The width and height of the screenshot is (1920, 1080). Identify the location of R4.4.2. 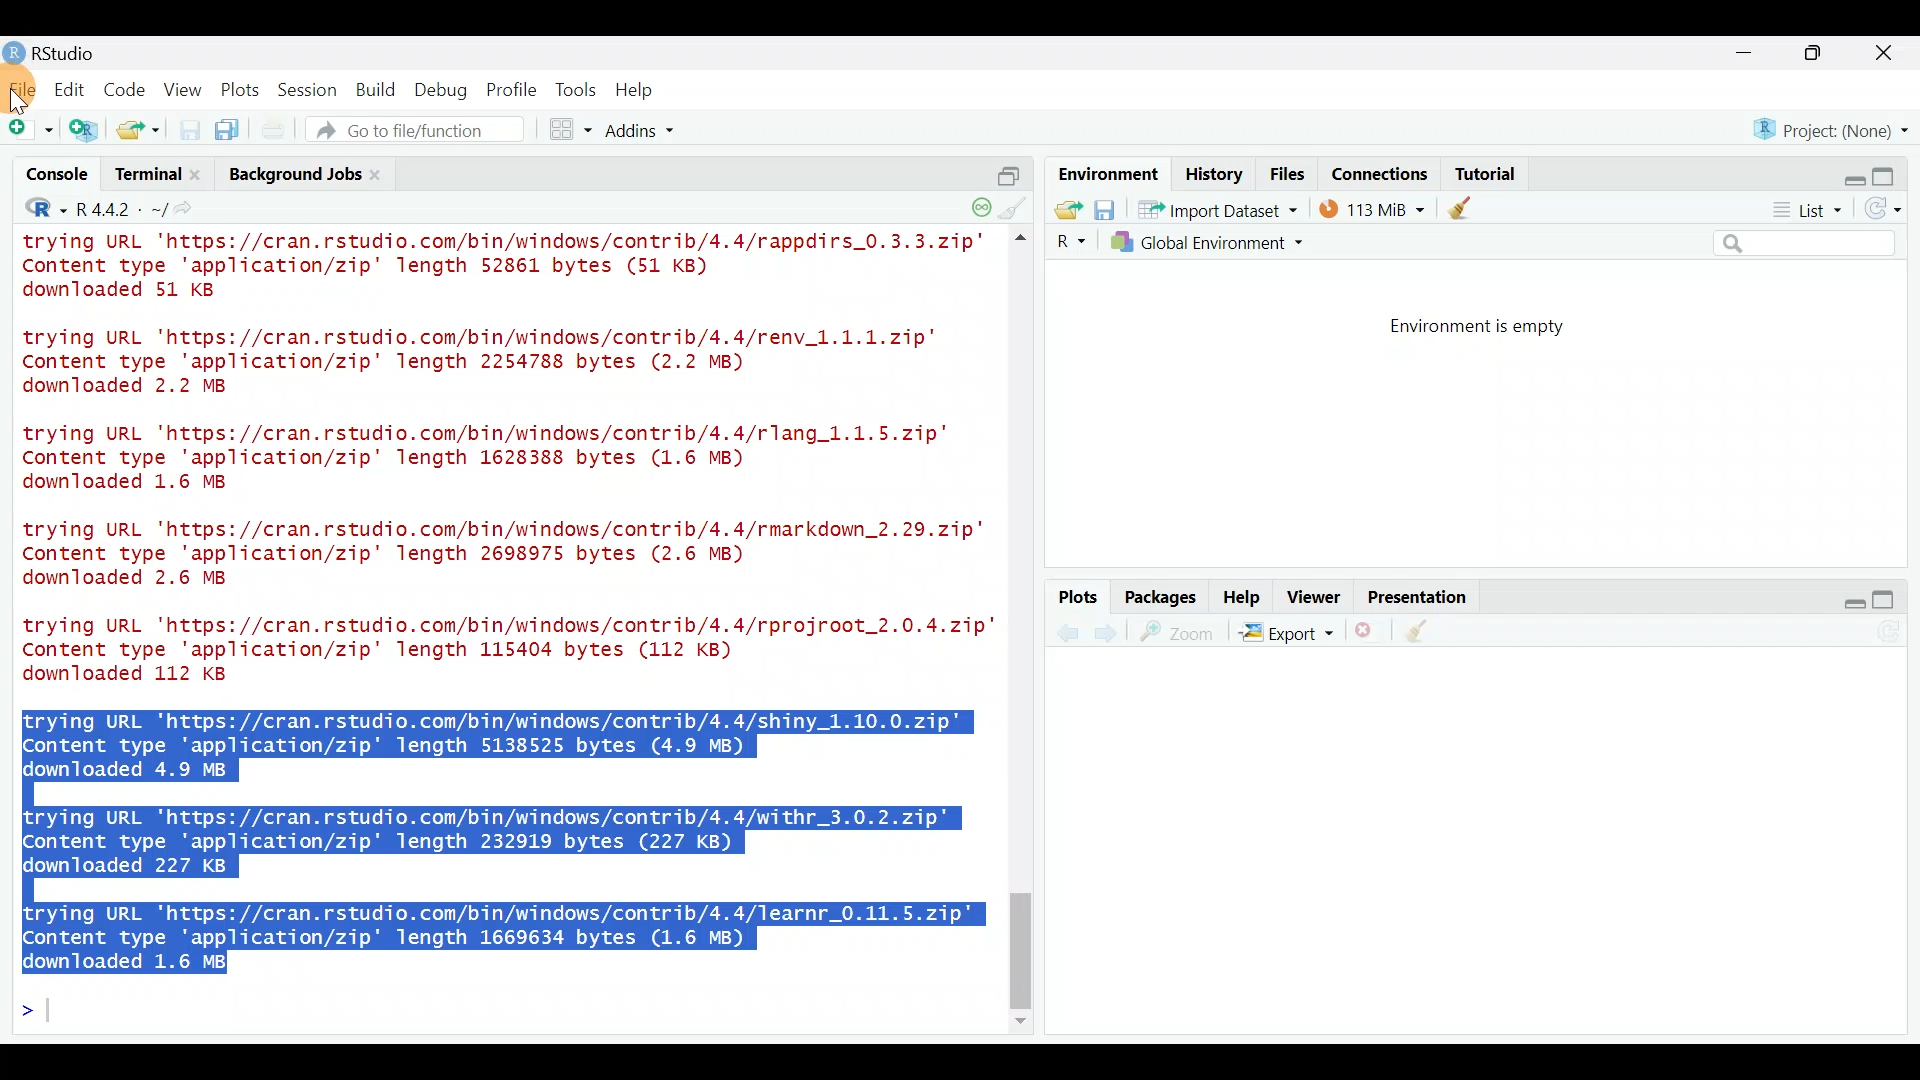
(120, 209).